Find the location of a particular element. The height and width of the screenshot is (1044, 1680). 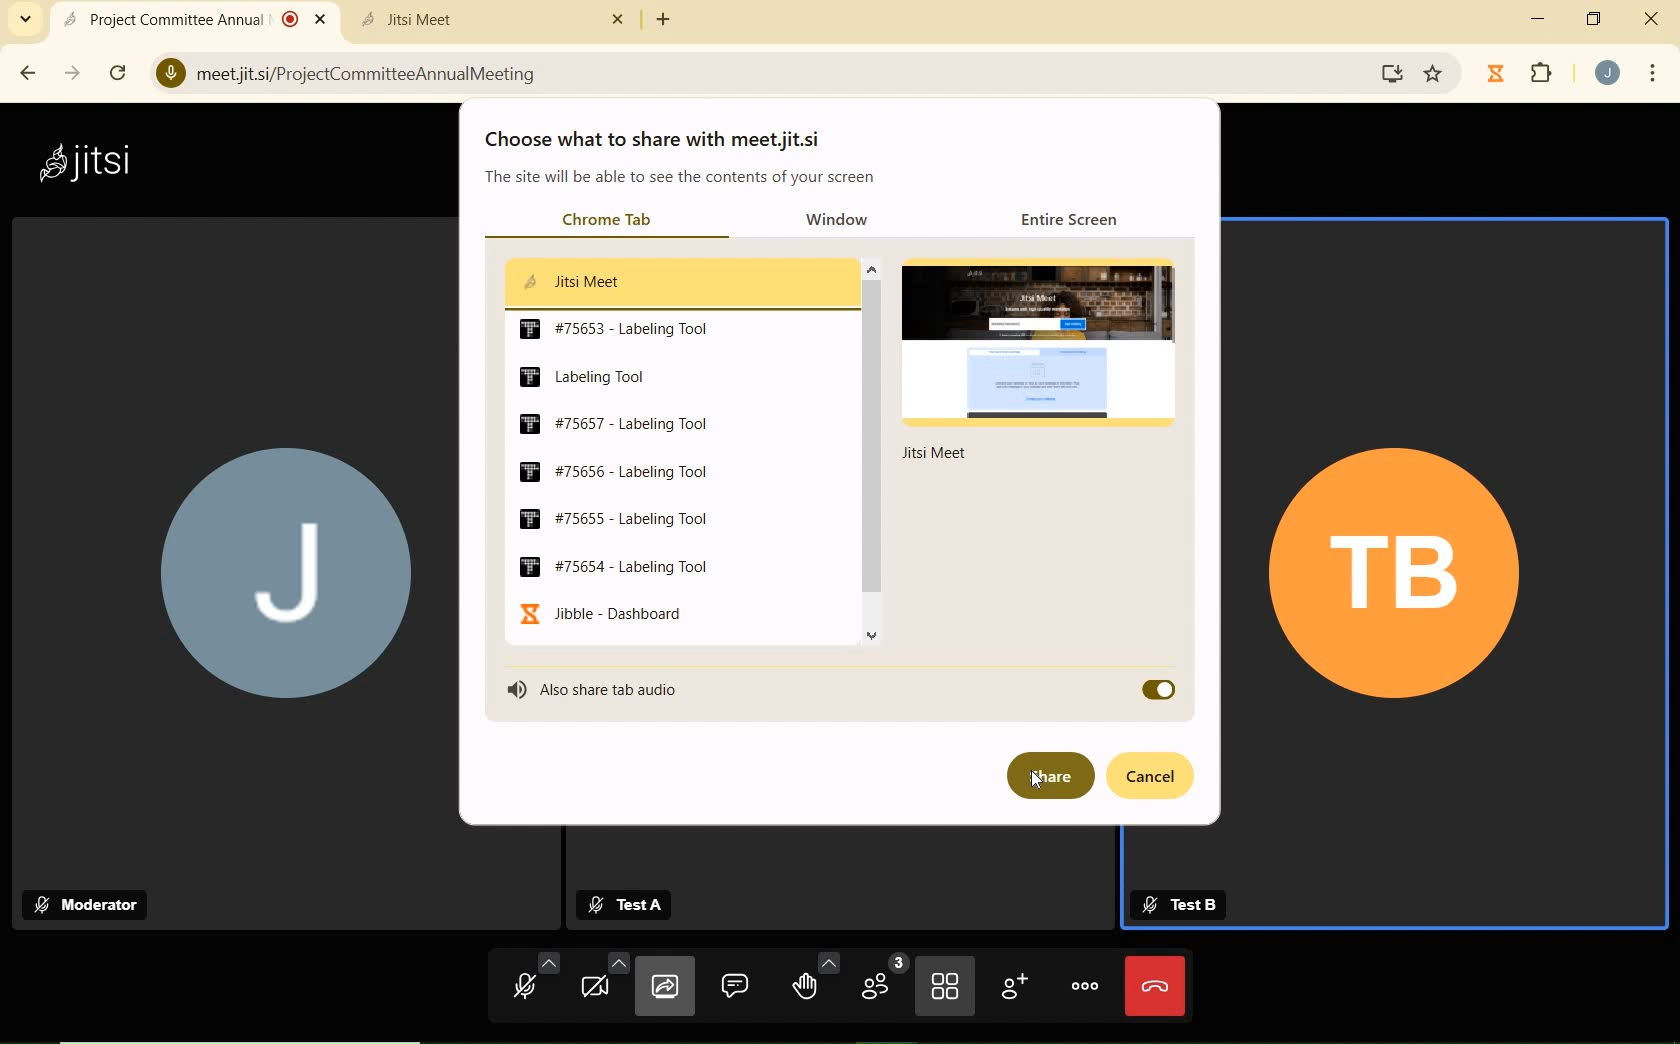

search tabs is located at coordinates (28, 21).